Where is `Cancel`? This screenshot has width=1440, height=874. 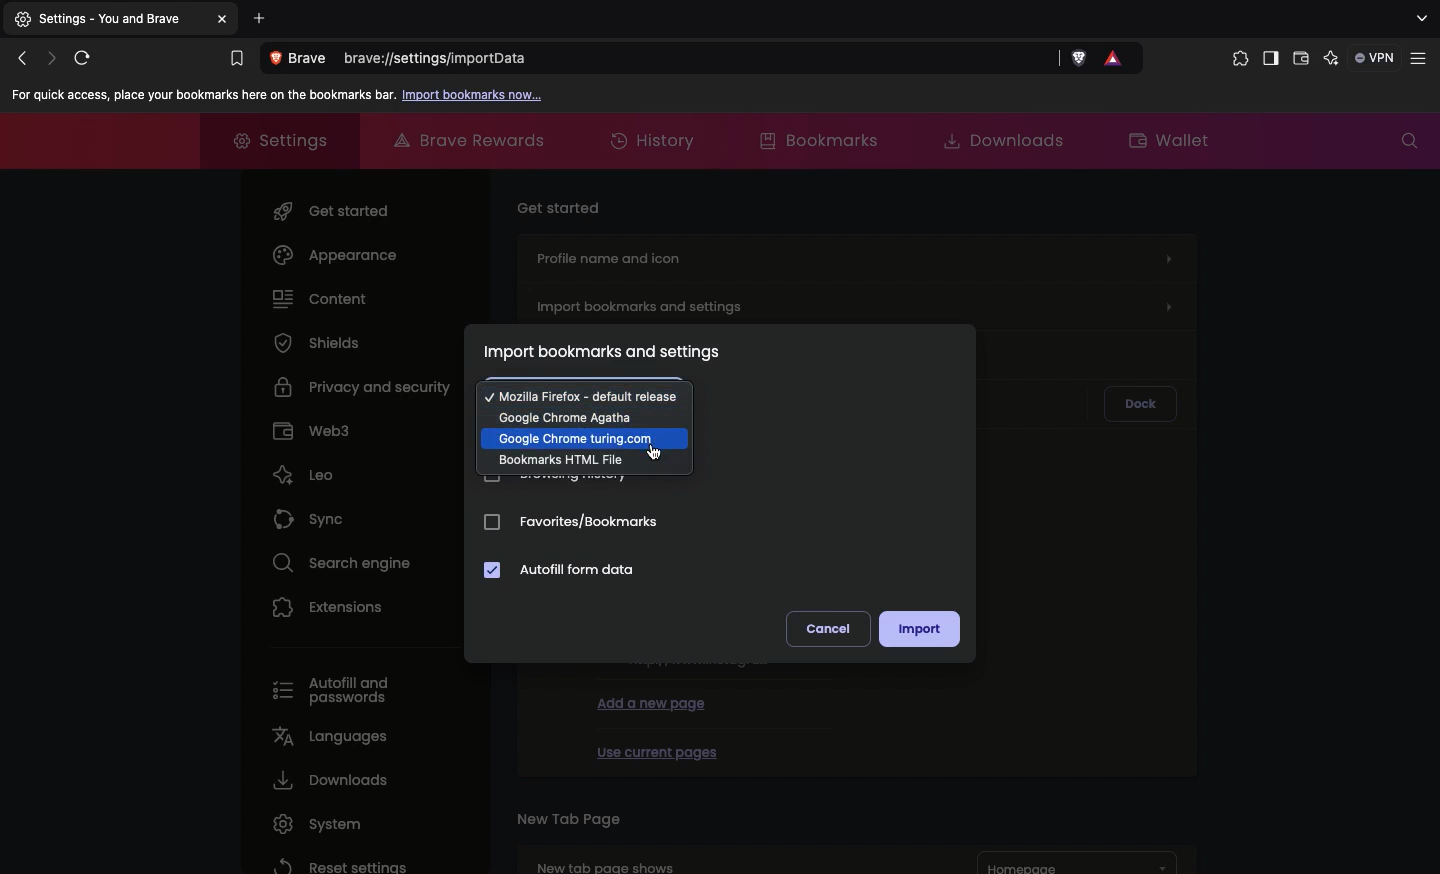 Cancel is located at coordinates (825, 629).